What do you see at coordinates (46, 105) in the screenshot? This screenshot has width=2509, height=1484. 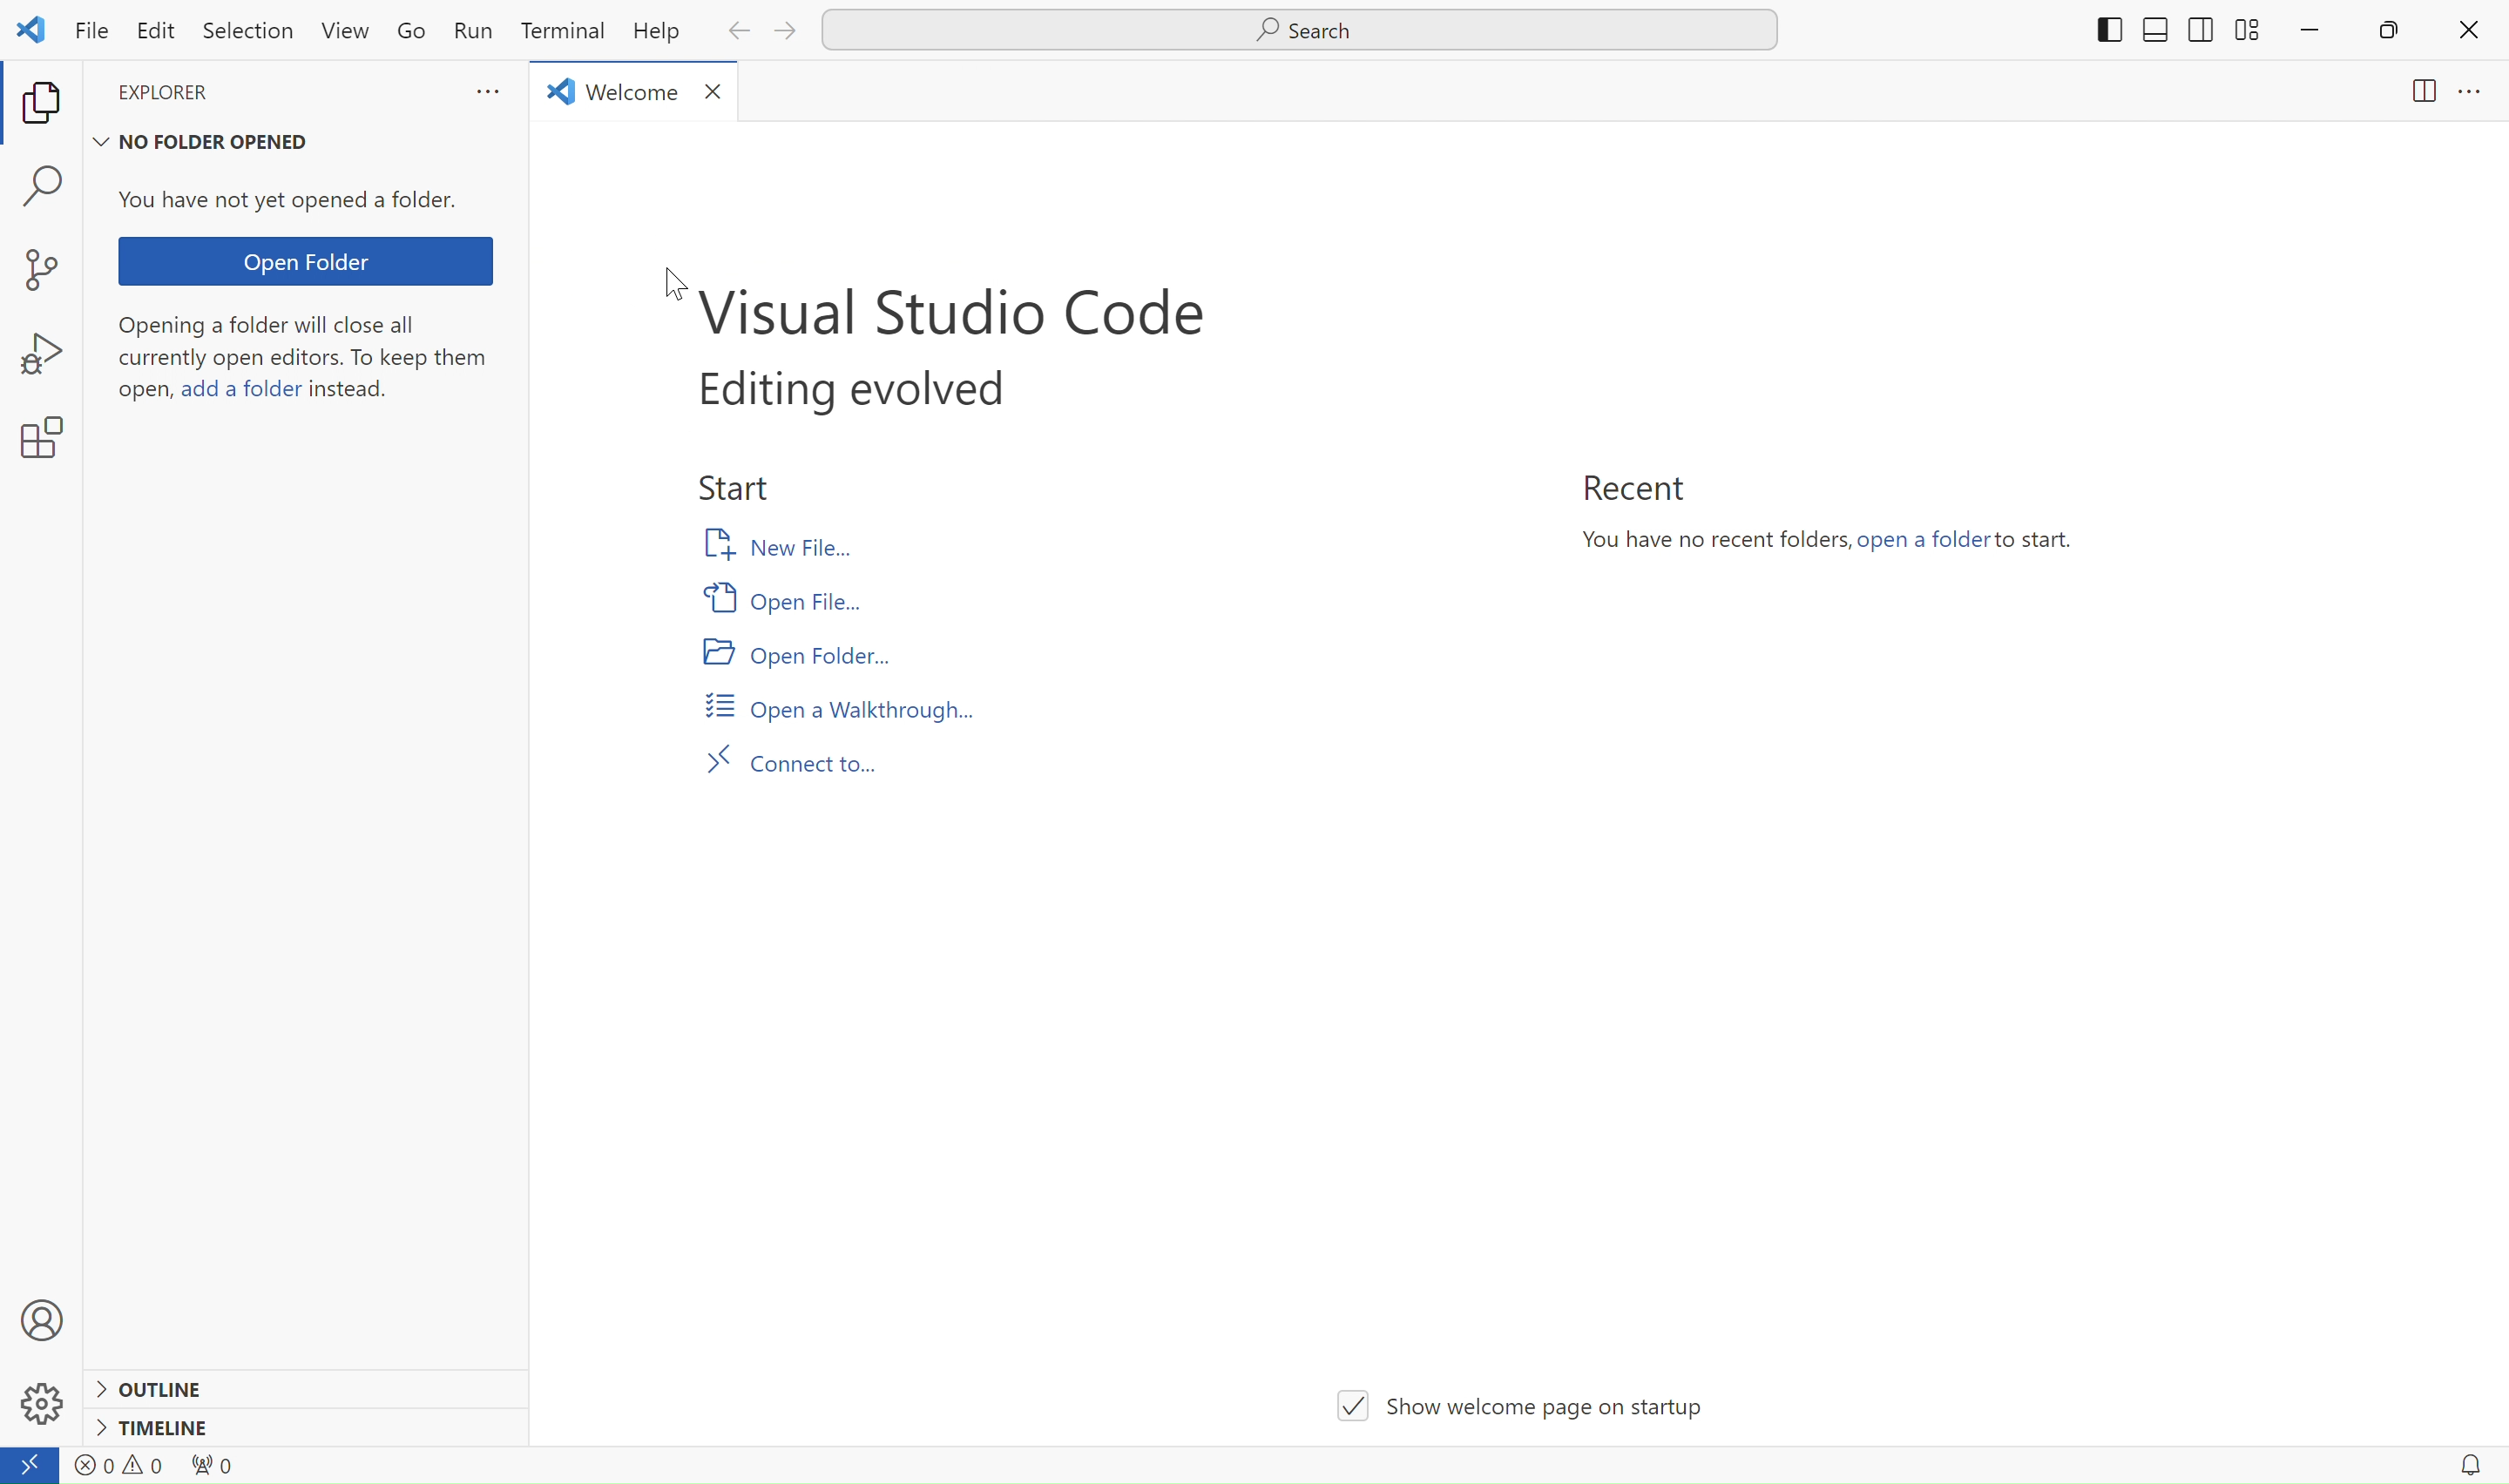 I see `copy` at bounding box center [46, 105].